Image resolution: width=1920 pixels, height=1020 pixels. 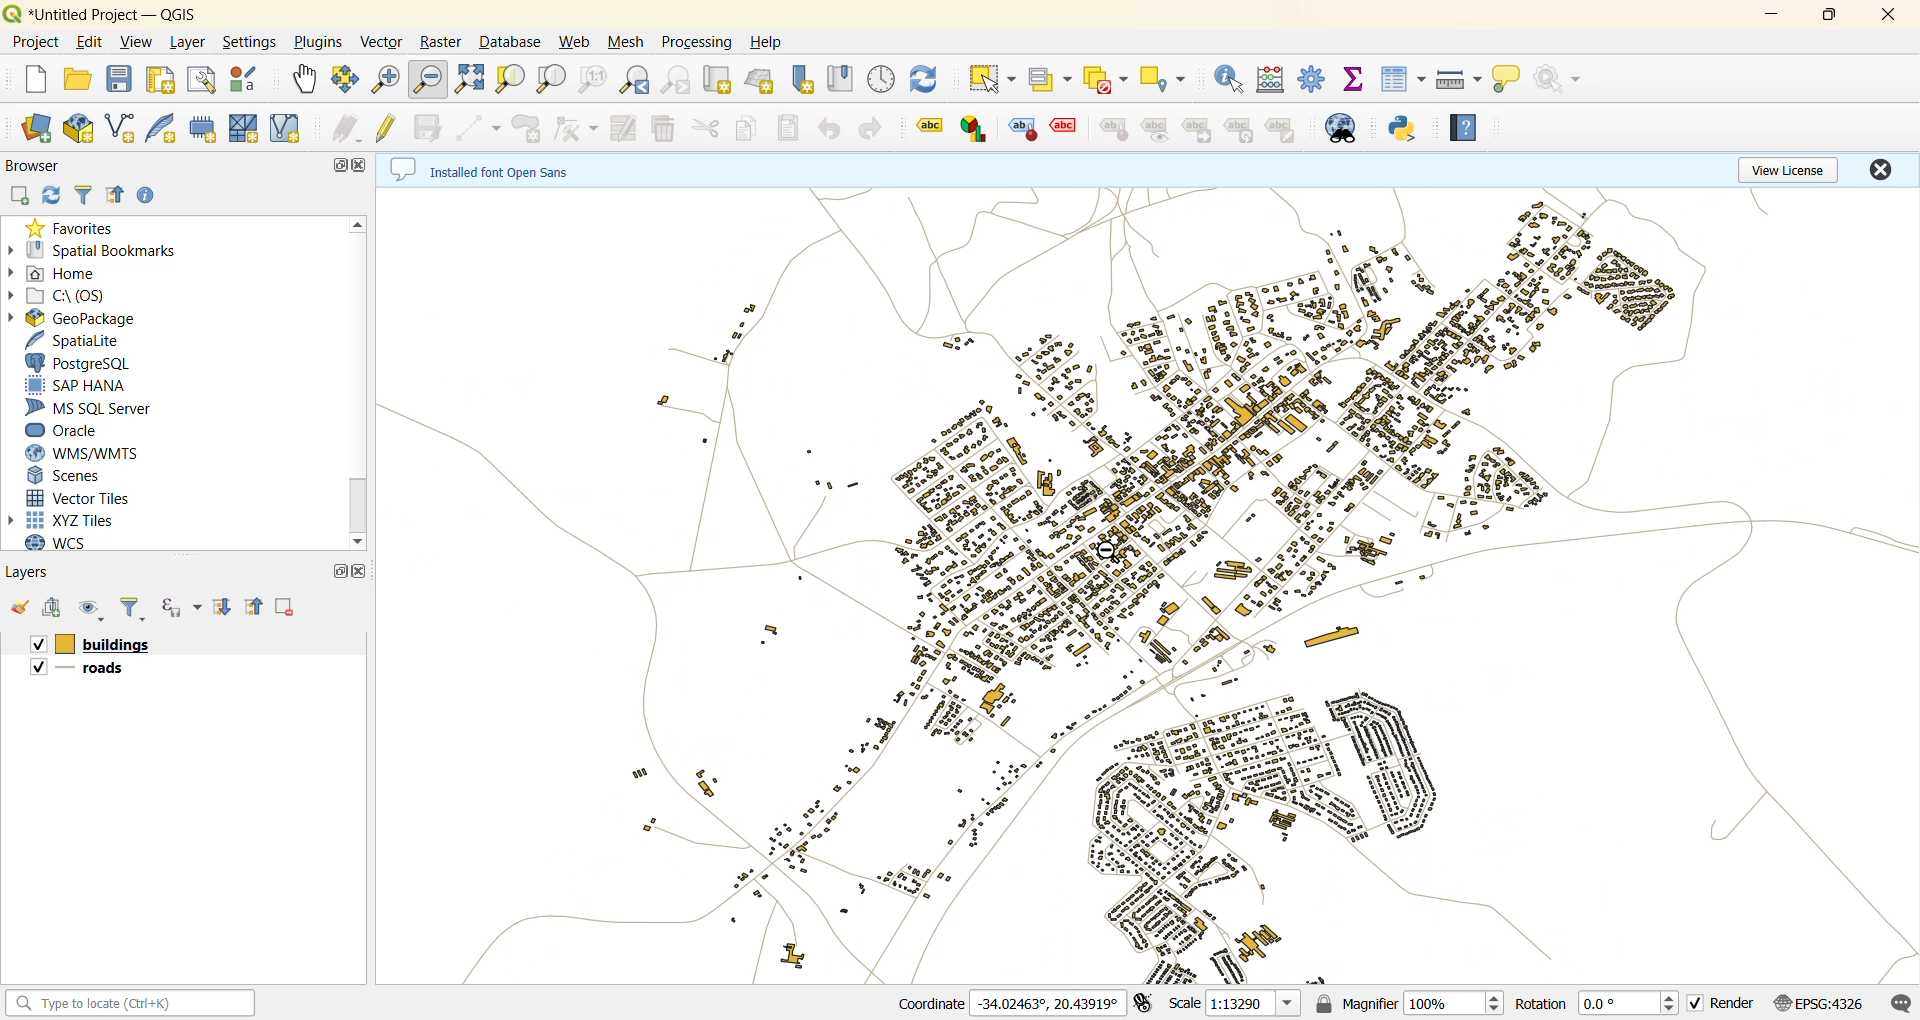 I want to click on digitize, so click(x=481, y=128).